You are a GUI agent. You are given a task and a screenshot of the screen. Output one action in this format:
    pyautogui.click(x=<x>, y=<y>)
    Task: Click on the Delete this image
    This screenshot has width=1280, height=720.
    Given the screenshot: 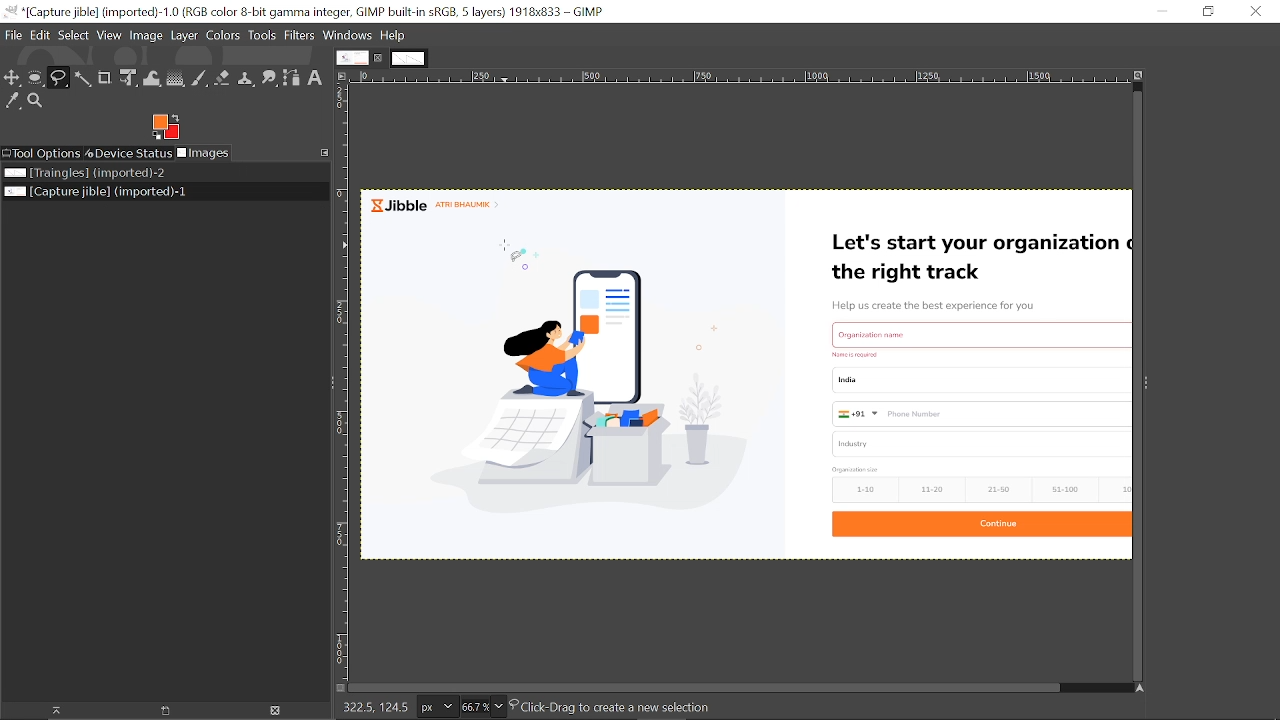 What is the action you would take?
    pyautogui.click(x=276, y=712)
    